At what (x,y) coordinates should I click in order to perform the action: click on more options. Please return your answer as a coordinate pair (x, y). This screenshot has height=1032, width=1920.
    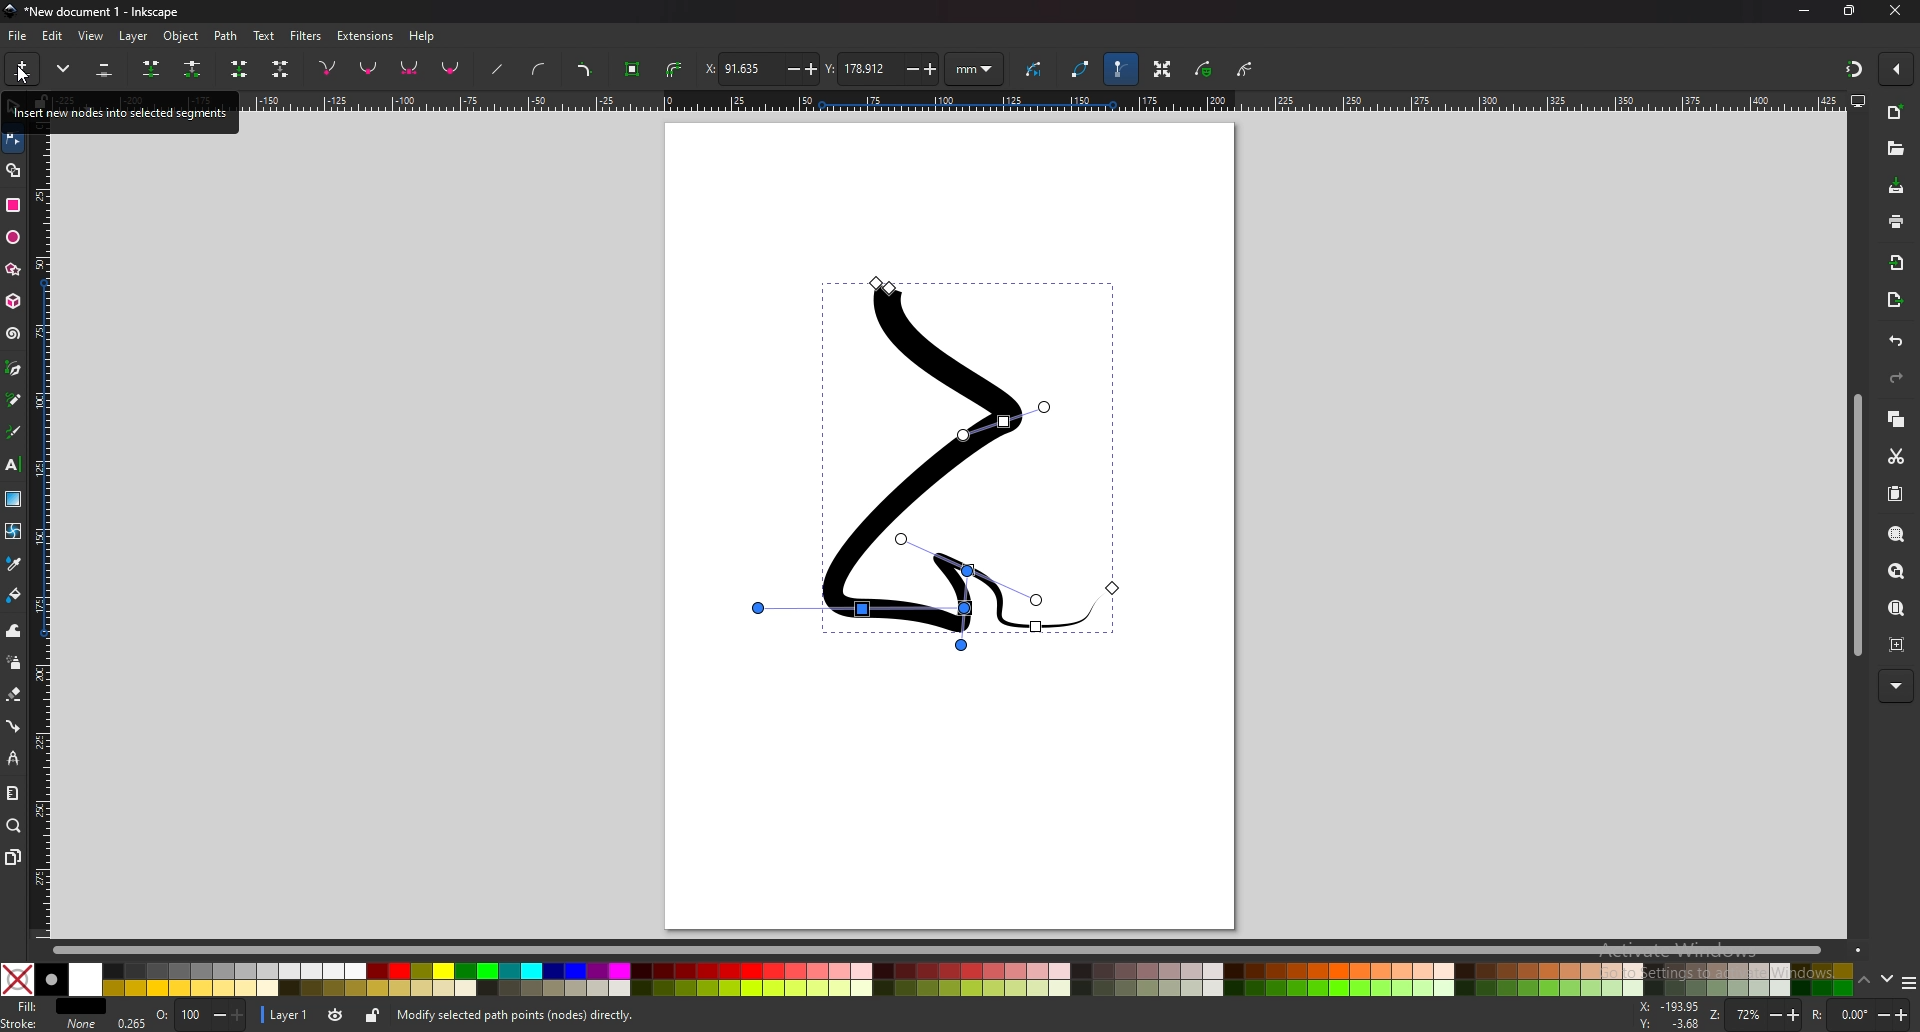
    Looking at the image, I should click on (64, 69).